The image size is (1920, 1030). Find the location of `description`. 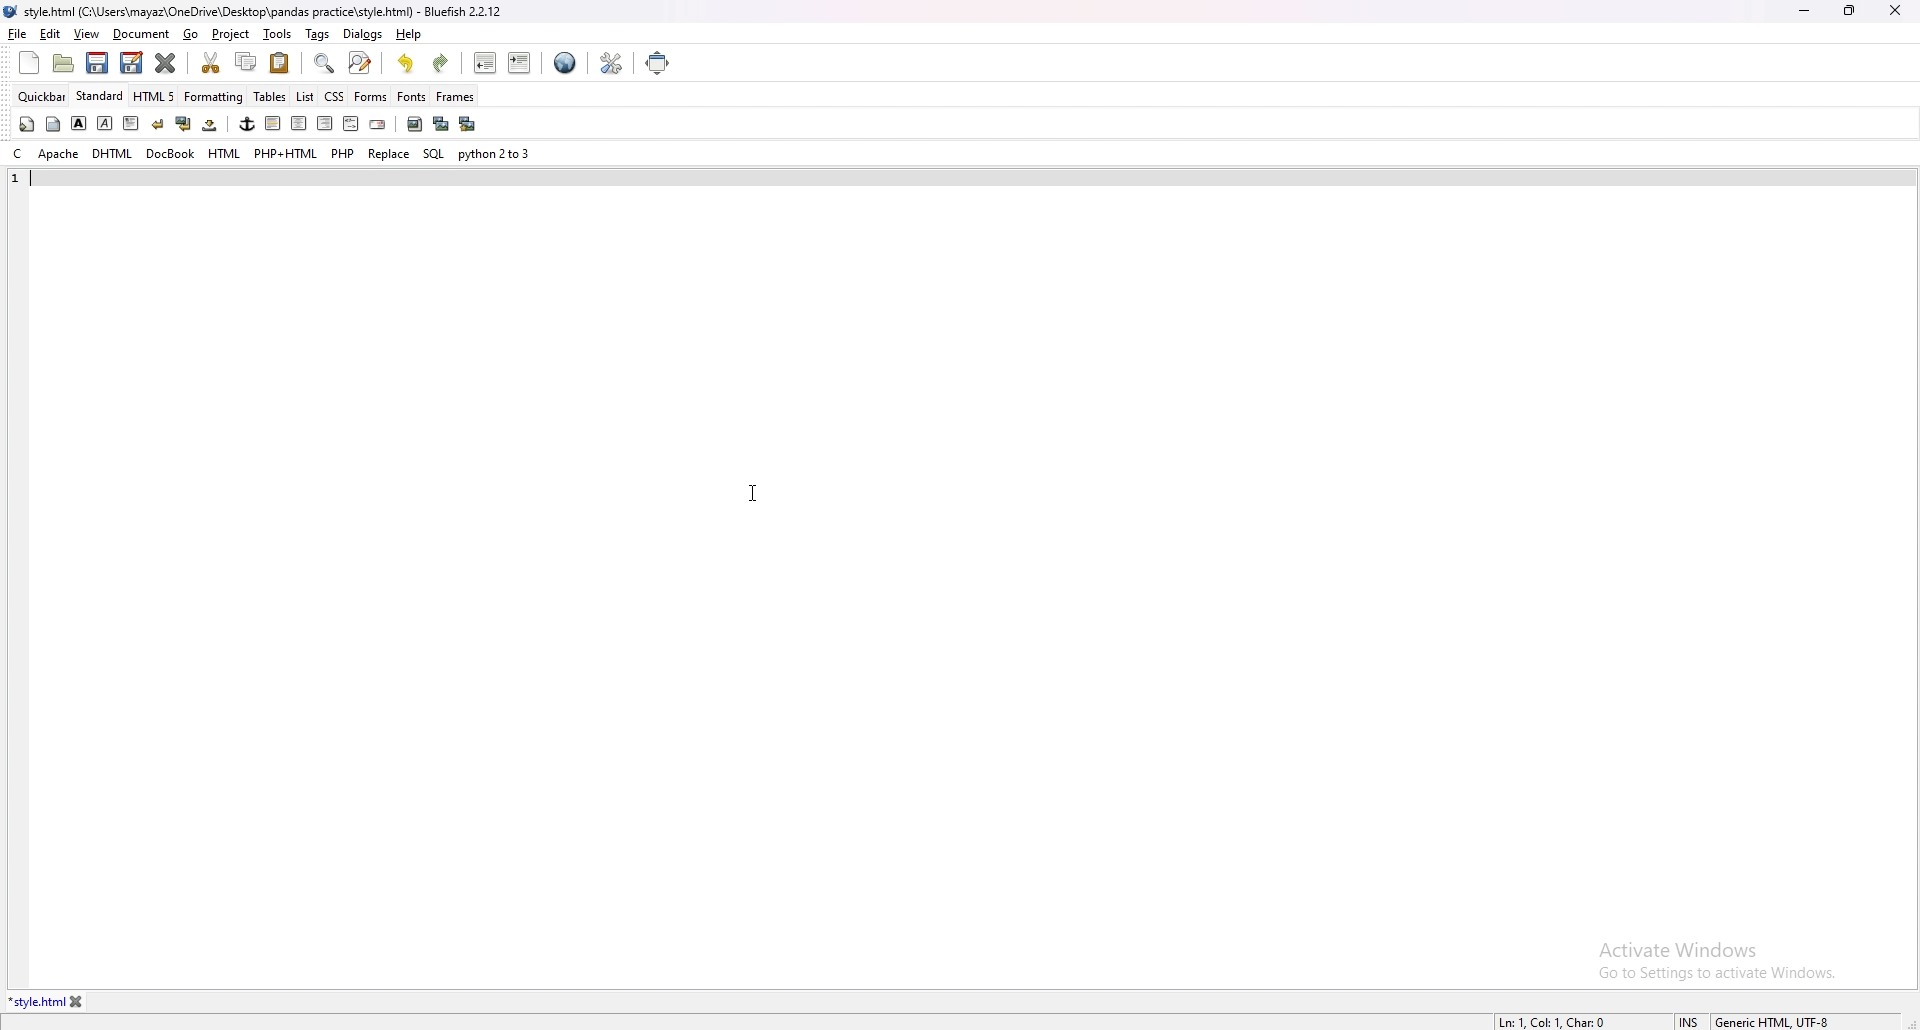

description is located at coordinates (1553, 1022).